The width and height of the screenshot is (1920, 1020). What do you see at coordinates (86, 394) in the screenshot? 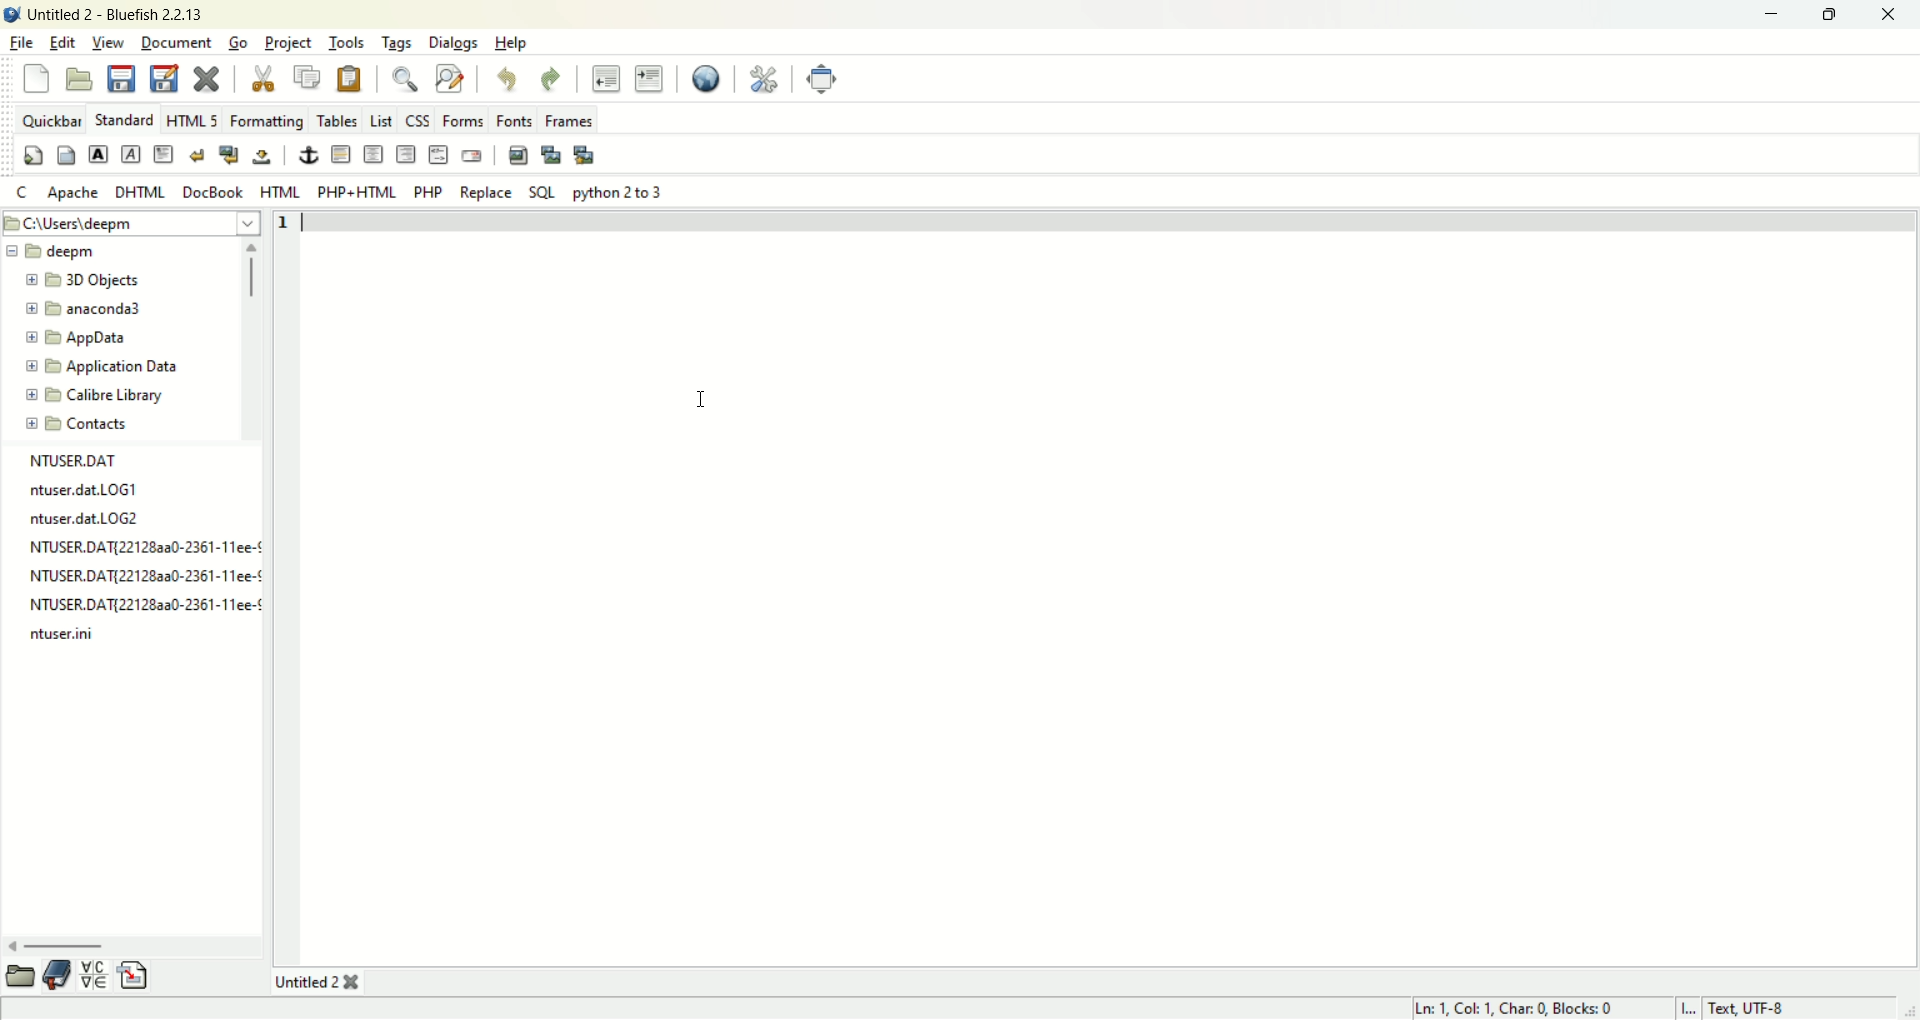
I see `calibre` at bounding box center [86, 394].